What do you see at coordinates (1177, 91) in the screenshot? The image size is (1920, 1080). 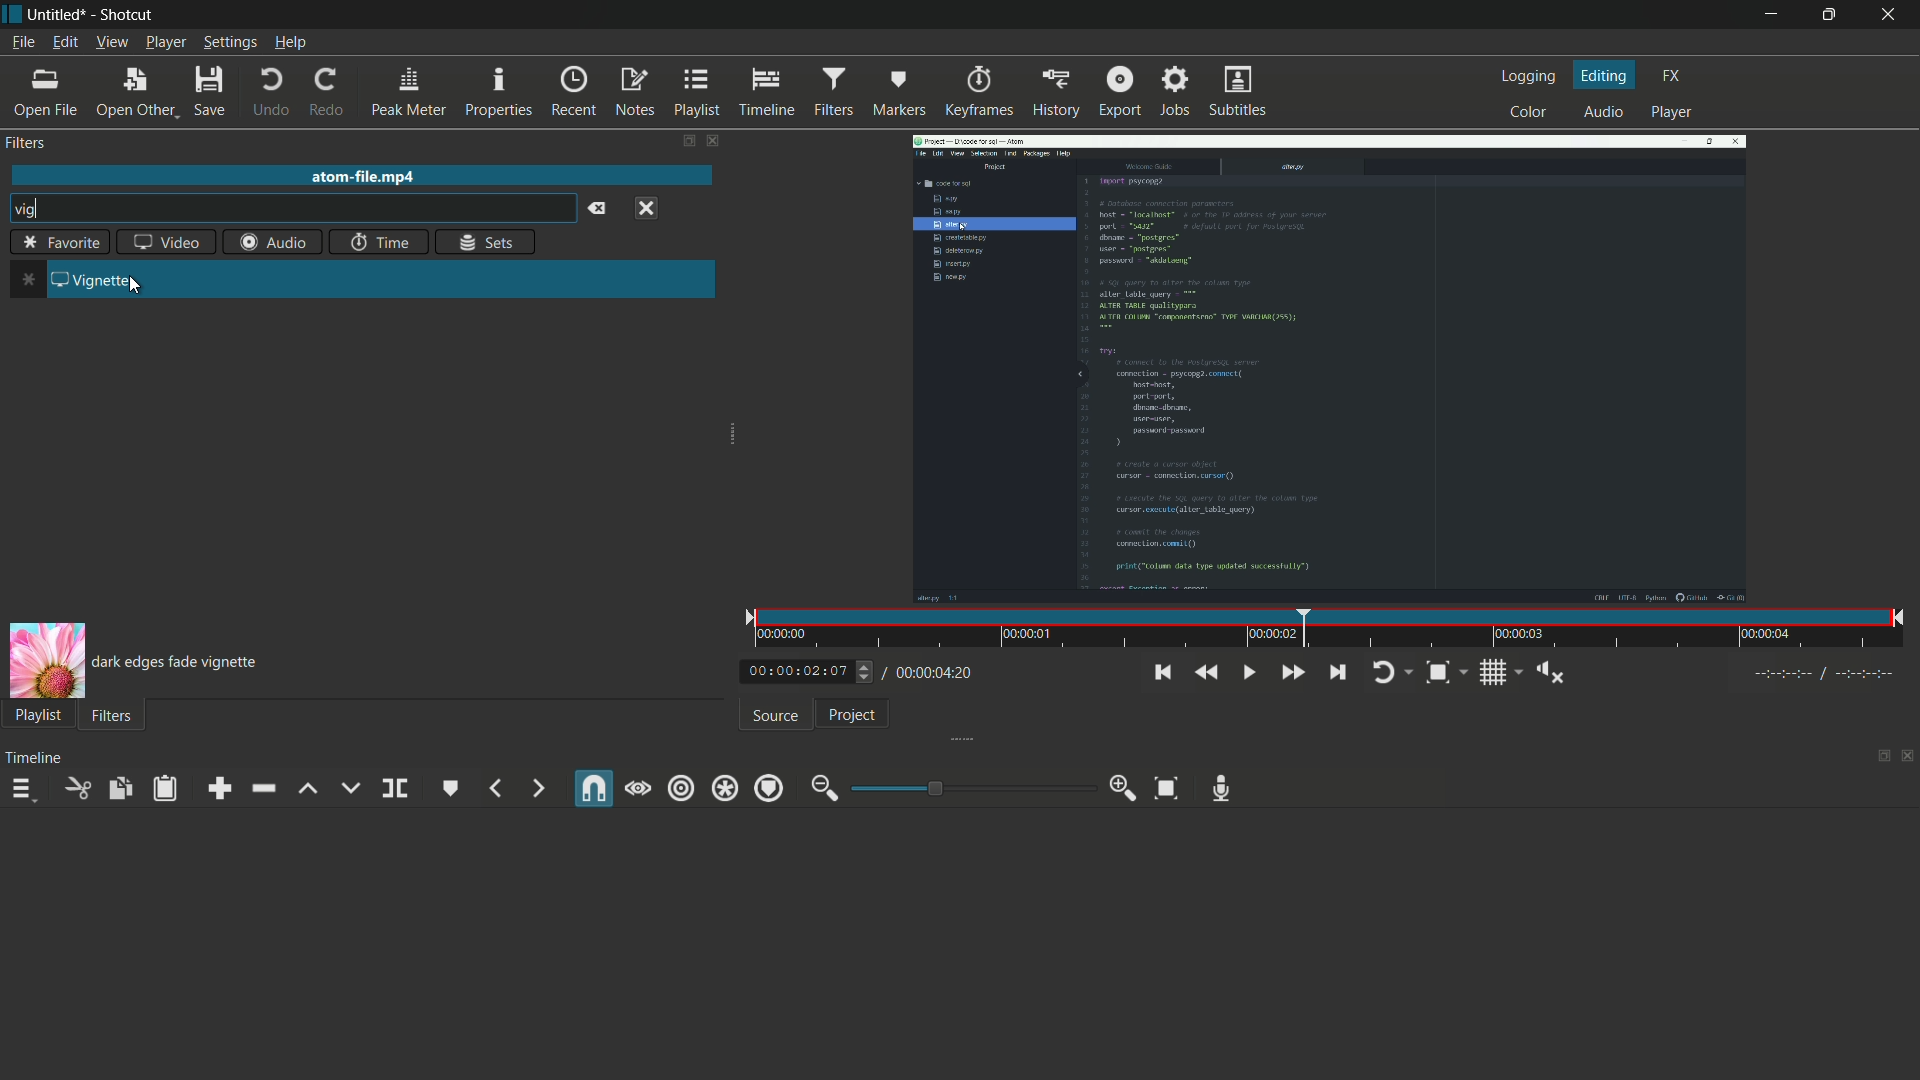 I see `jobs` at bounding box center [1177, 91].